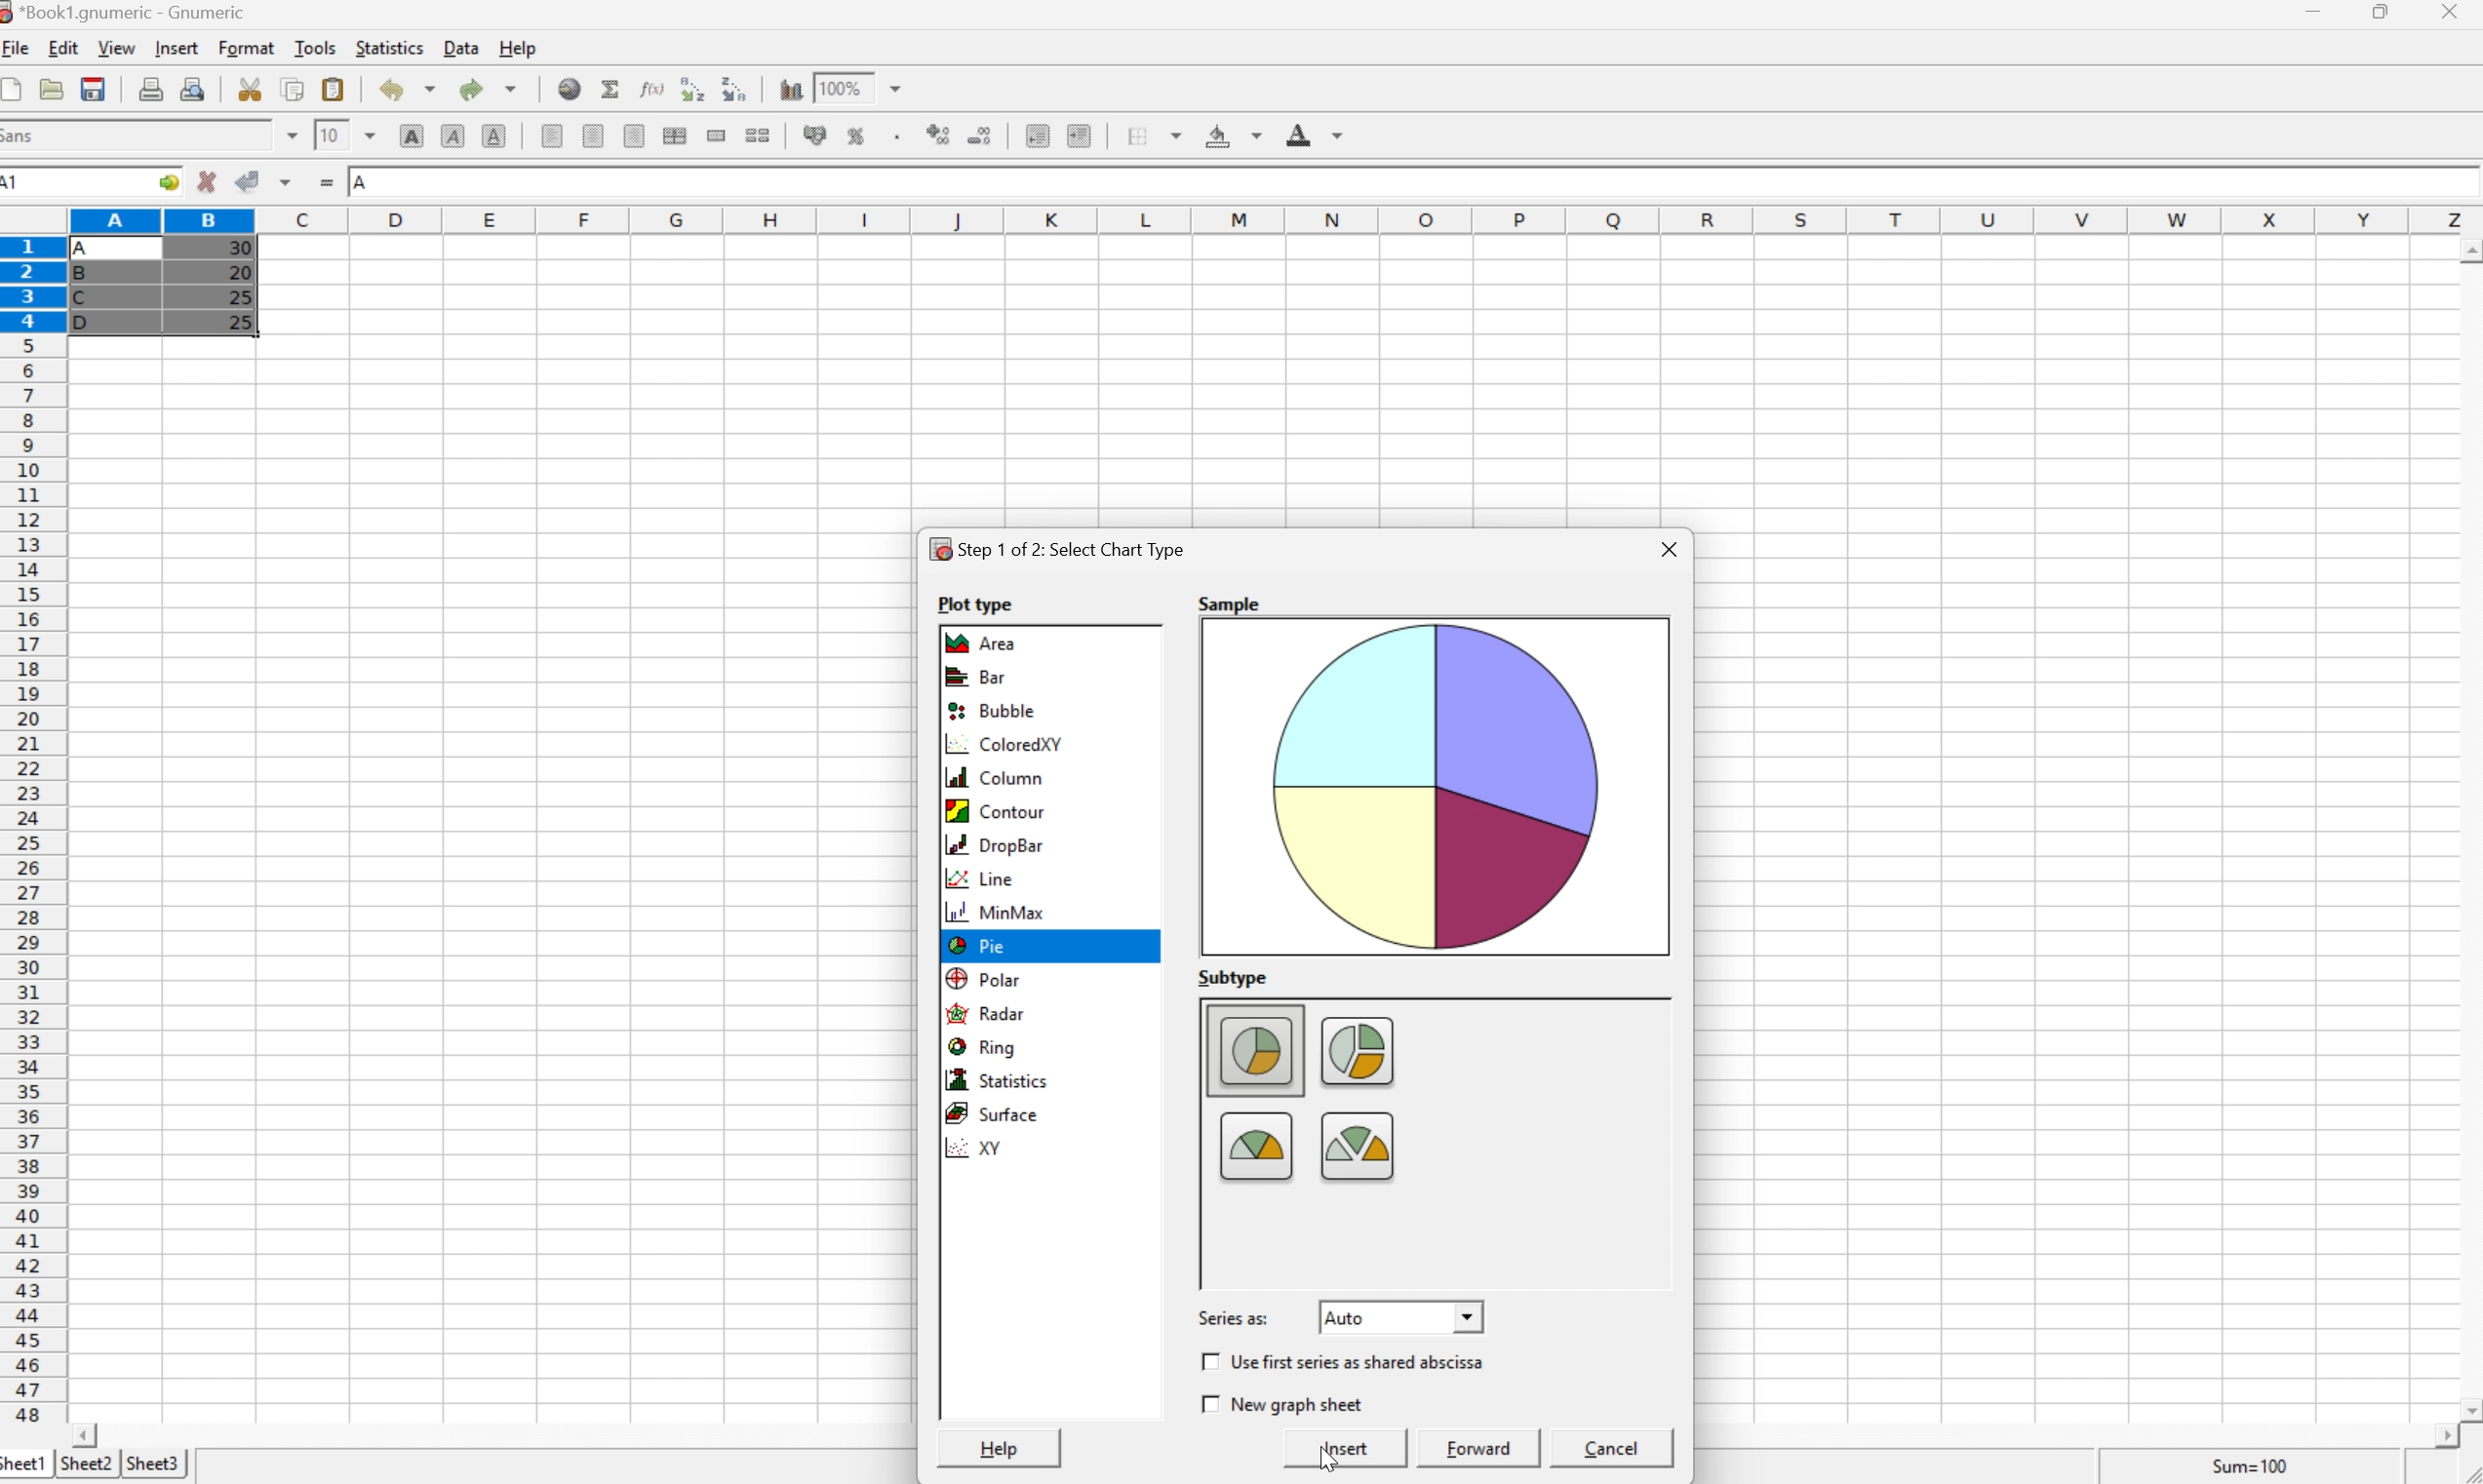 The height and width of the screenshot is (1484, 2483). Describe the element at coordinates (2314, 11) in the screenshot. I see `Minimize` at that location.